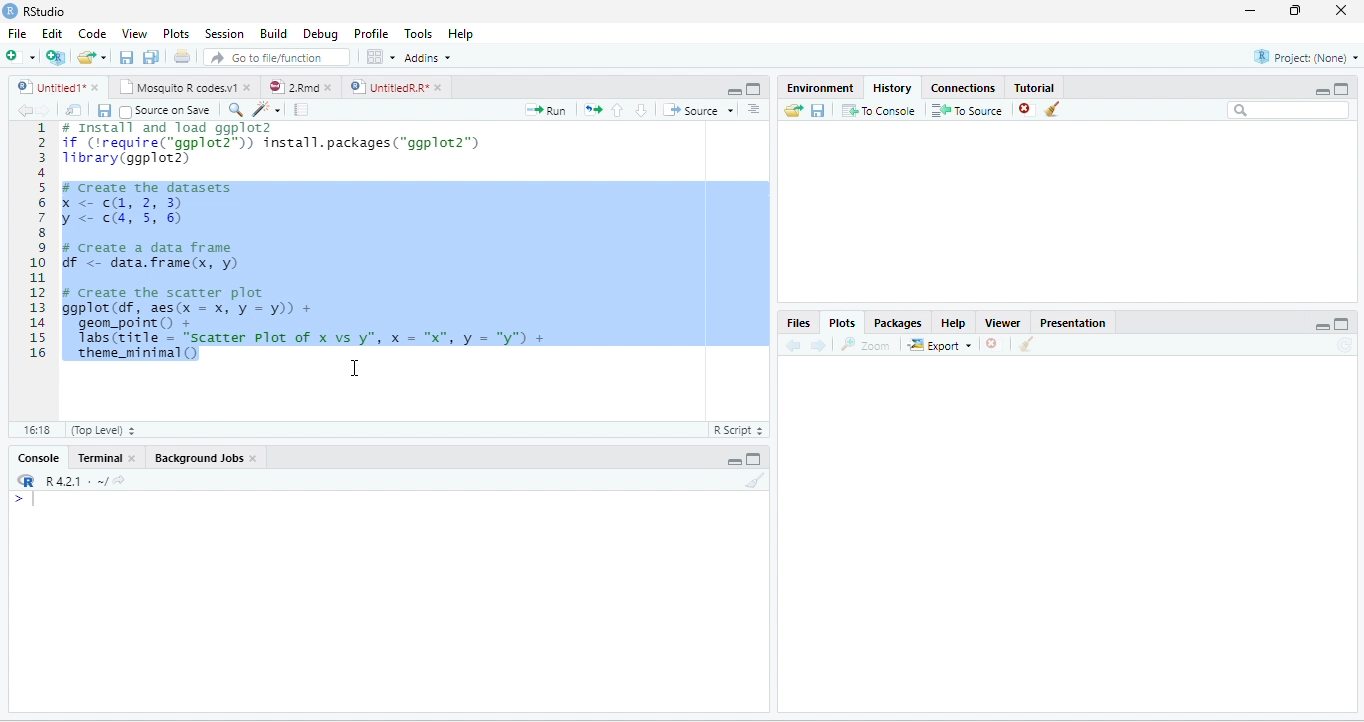  Describe the element at coordinates (1344, 344) in the screenshot. I see `Refresh current plot` at that location.